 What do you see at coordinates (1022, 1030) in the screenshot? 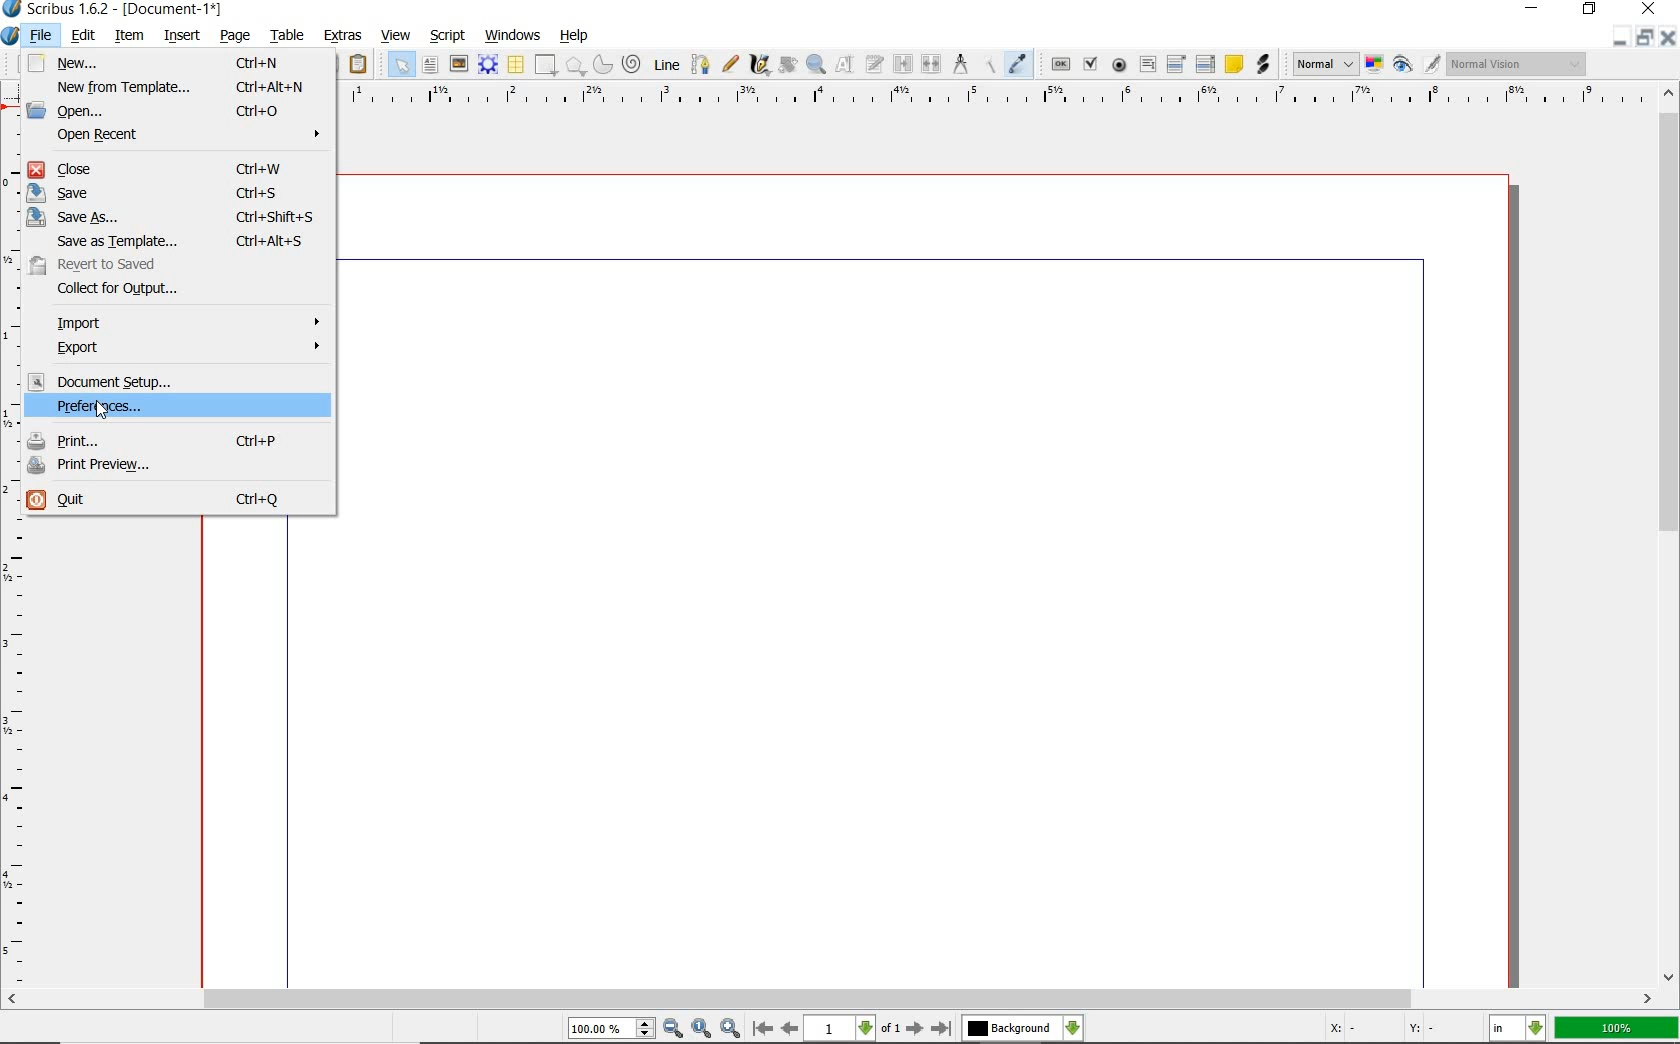
I see `select the current layer` at bounding box center [1022, 1030].